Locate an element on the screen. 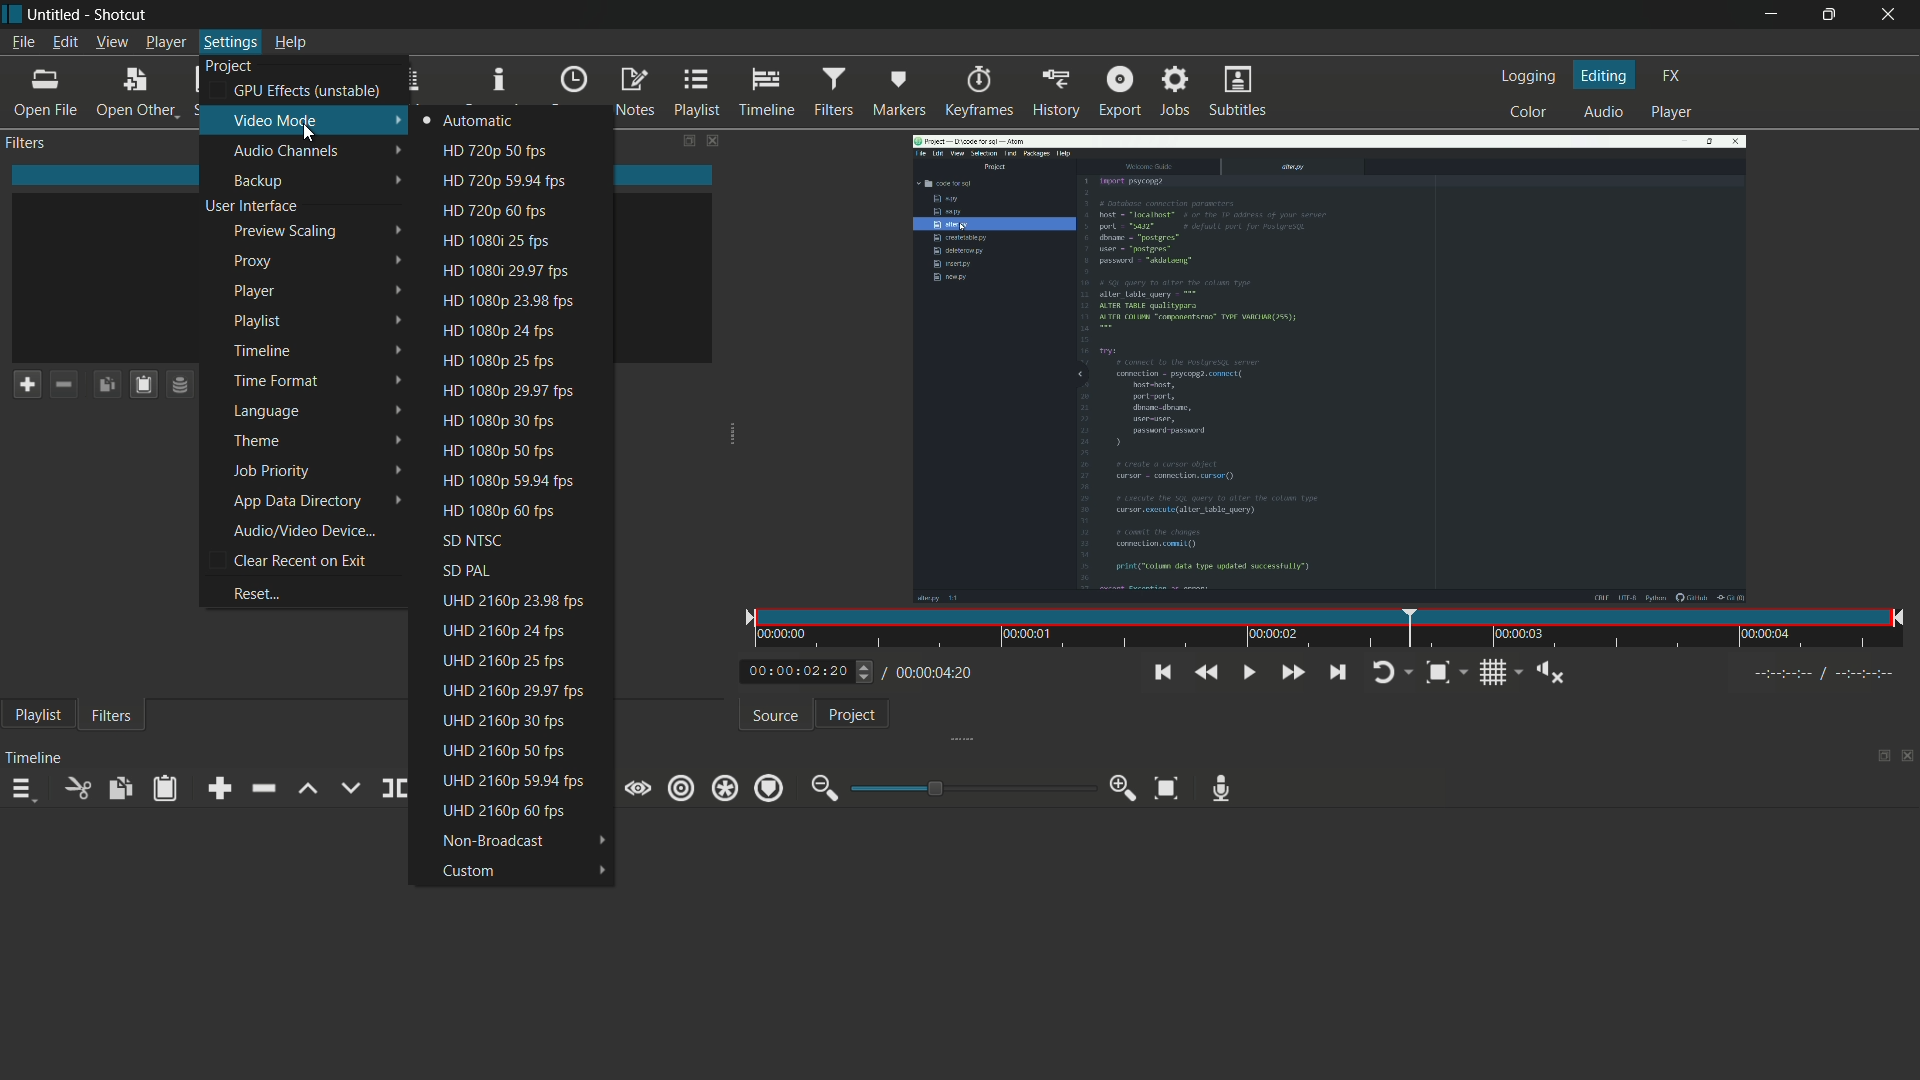  notes is located at coordinates (635, 93).